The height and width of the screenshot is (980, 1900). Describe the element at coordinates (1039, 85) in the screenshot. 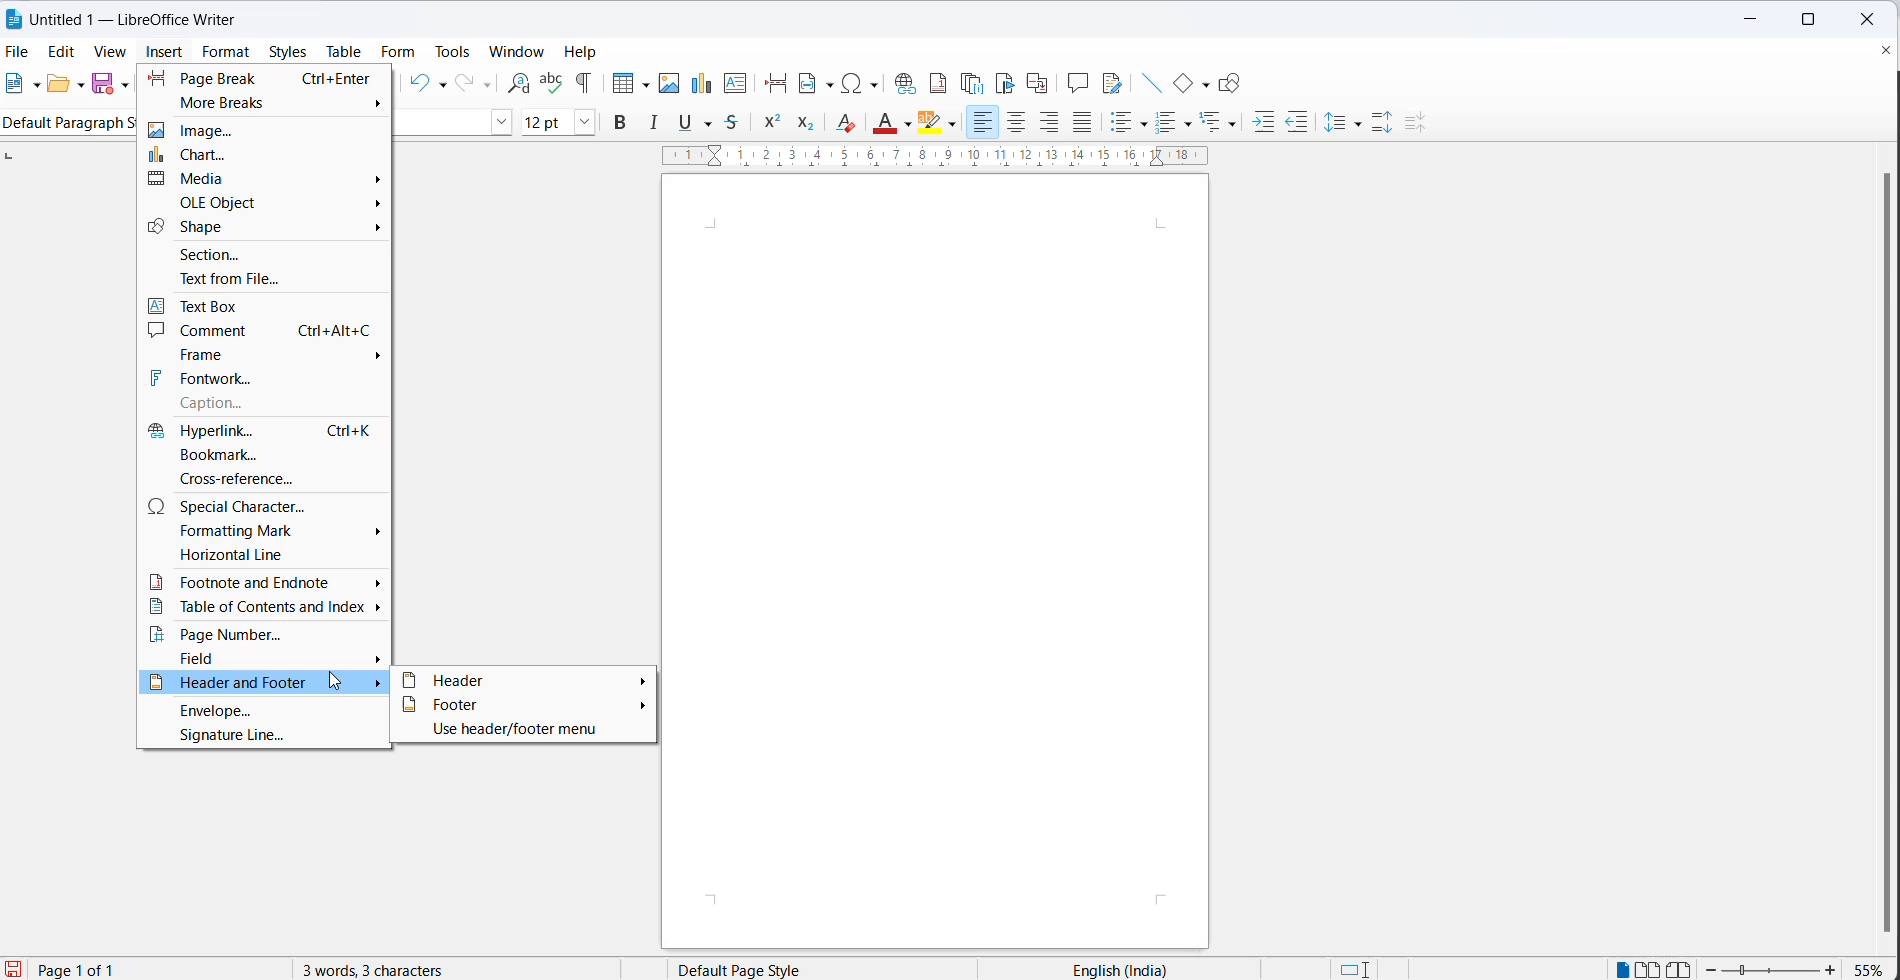

I see `insert cross-reference` at that location.